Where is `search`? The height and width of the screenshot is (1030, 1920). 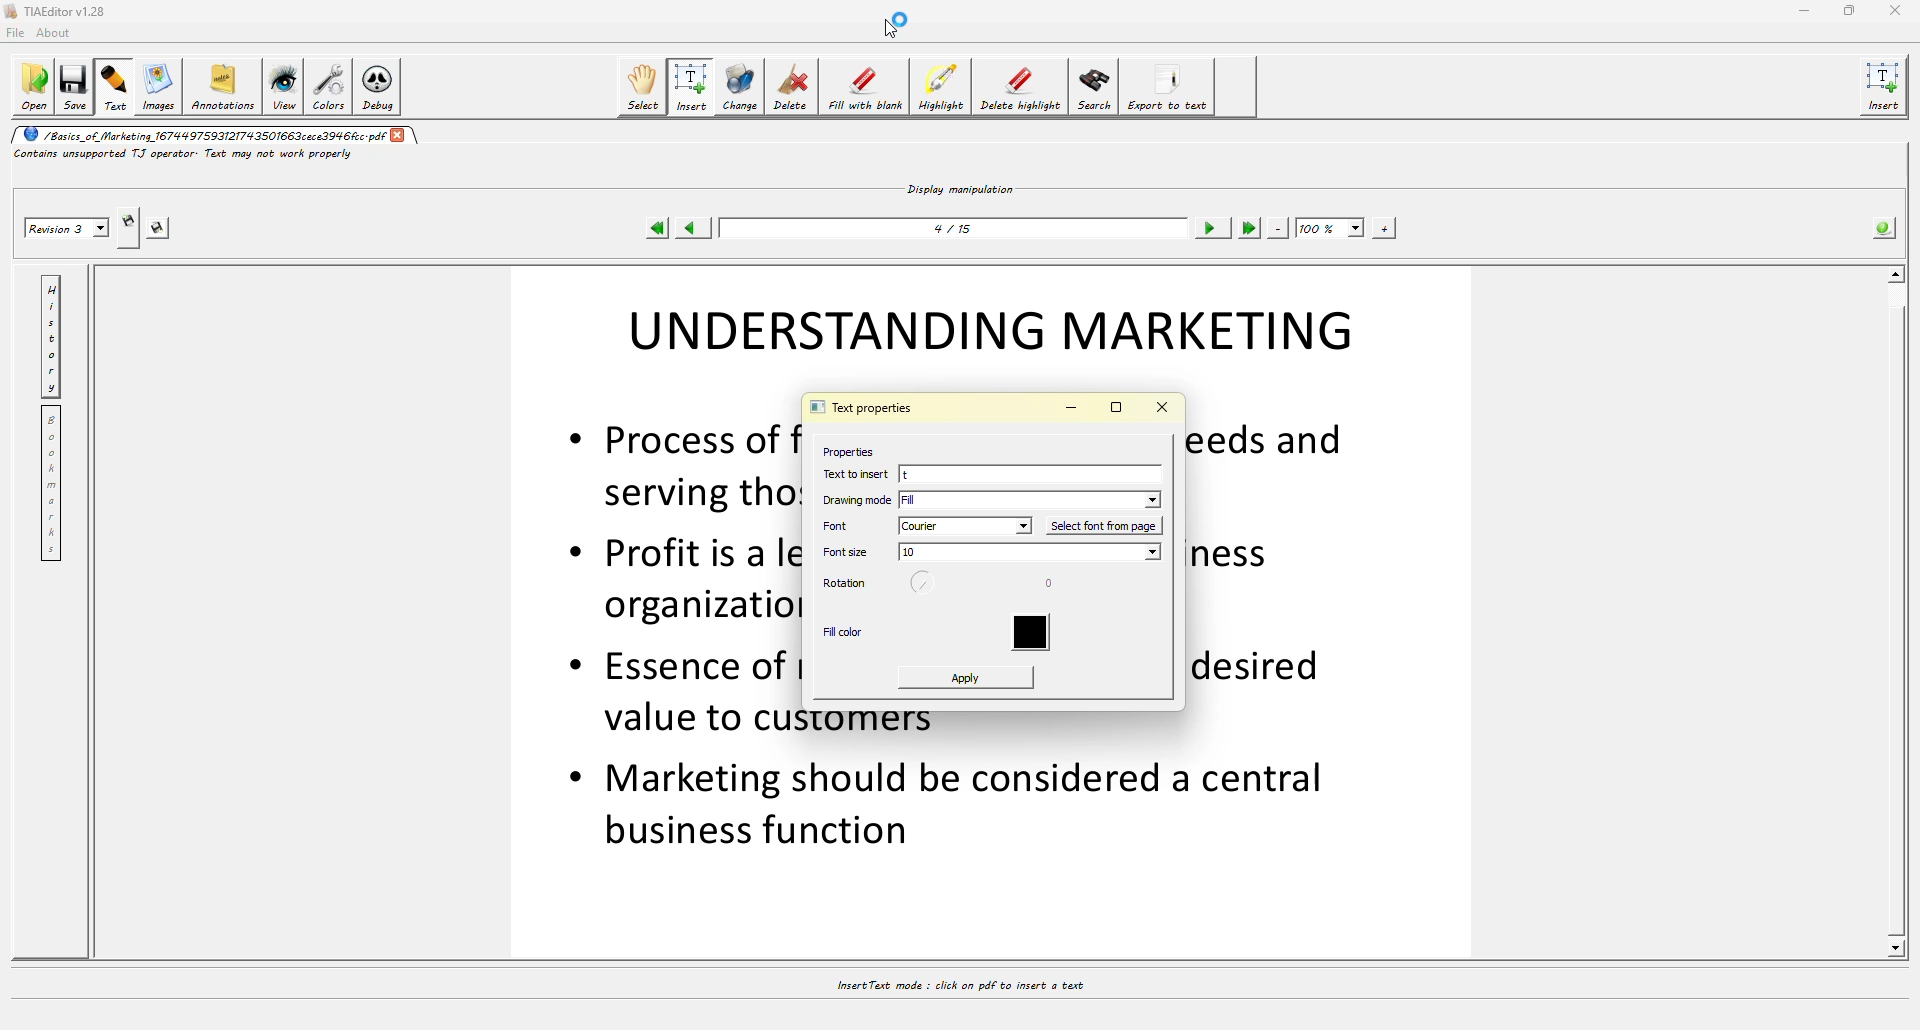
search is located at coordinates (1094, 89).